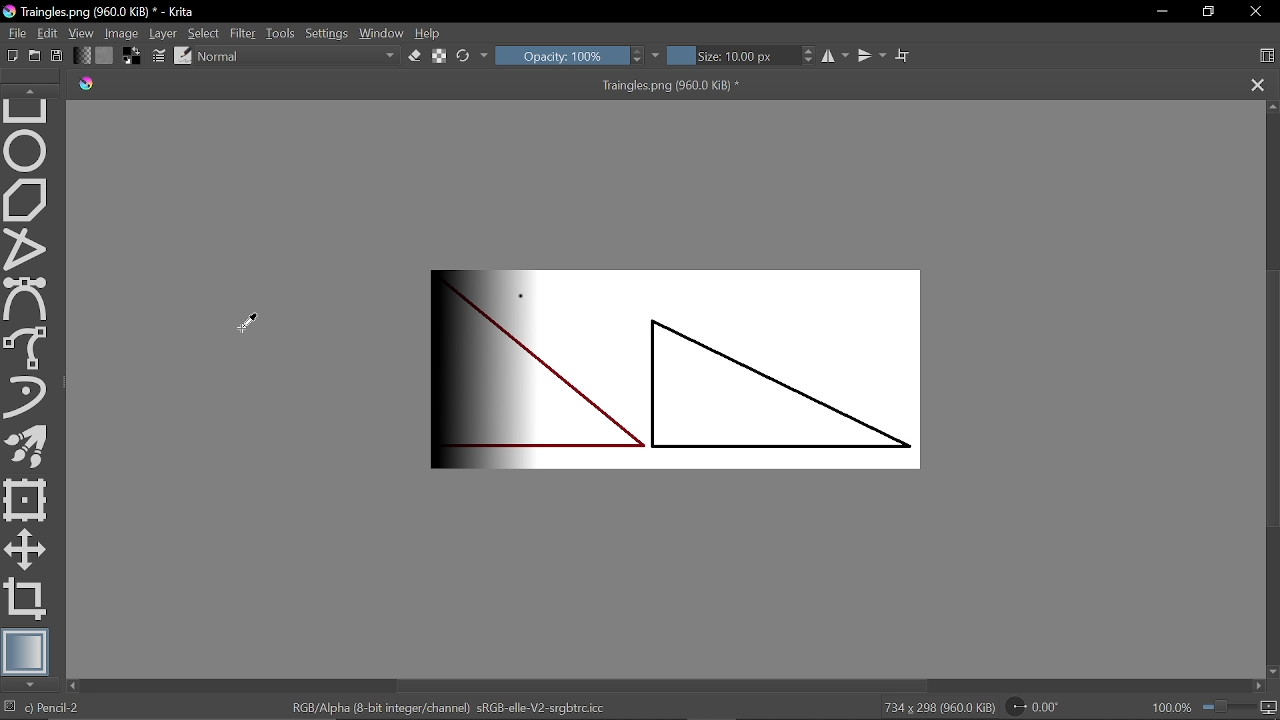 The image size is (1280, 720). I want to click on RGB/Alpha (8-bit integer/channel) sRGE-elle-V2-srgbtrc.icc, so click(452, 707).